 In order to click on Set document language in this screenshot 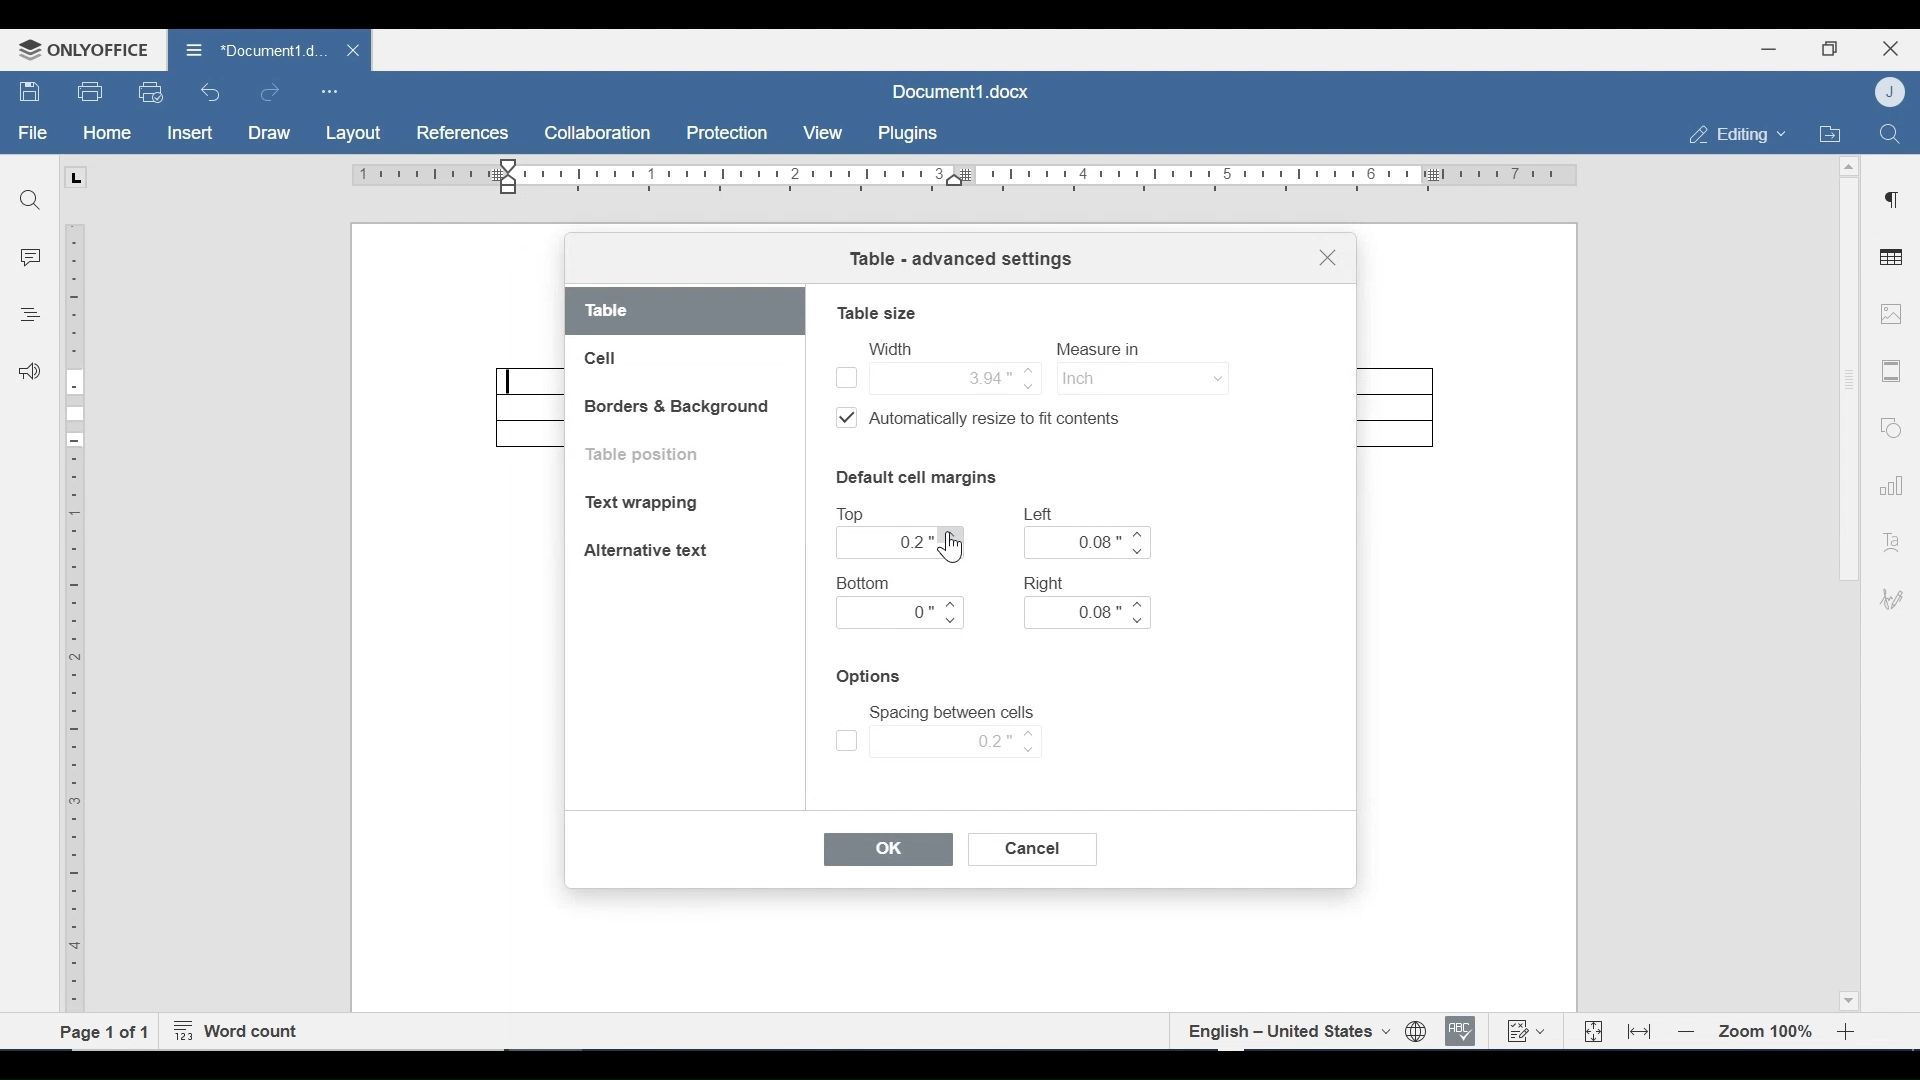, I will do `click(1417, 1032)`.